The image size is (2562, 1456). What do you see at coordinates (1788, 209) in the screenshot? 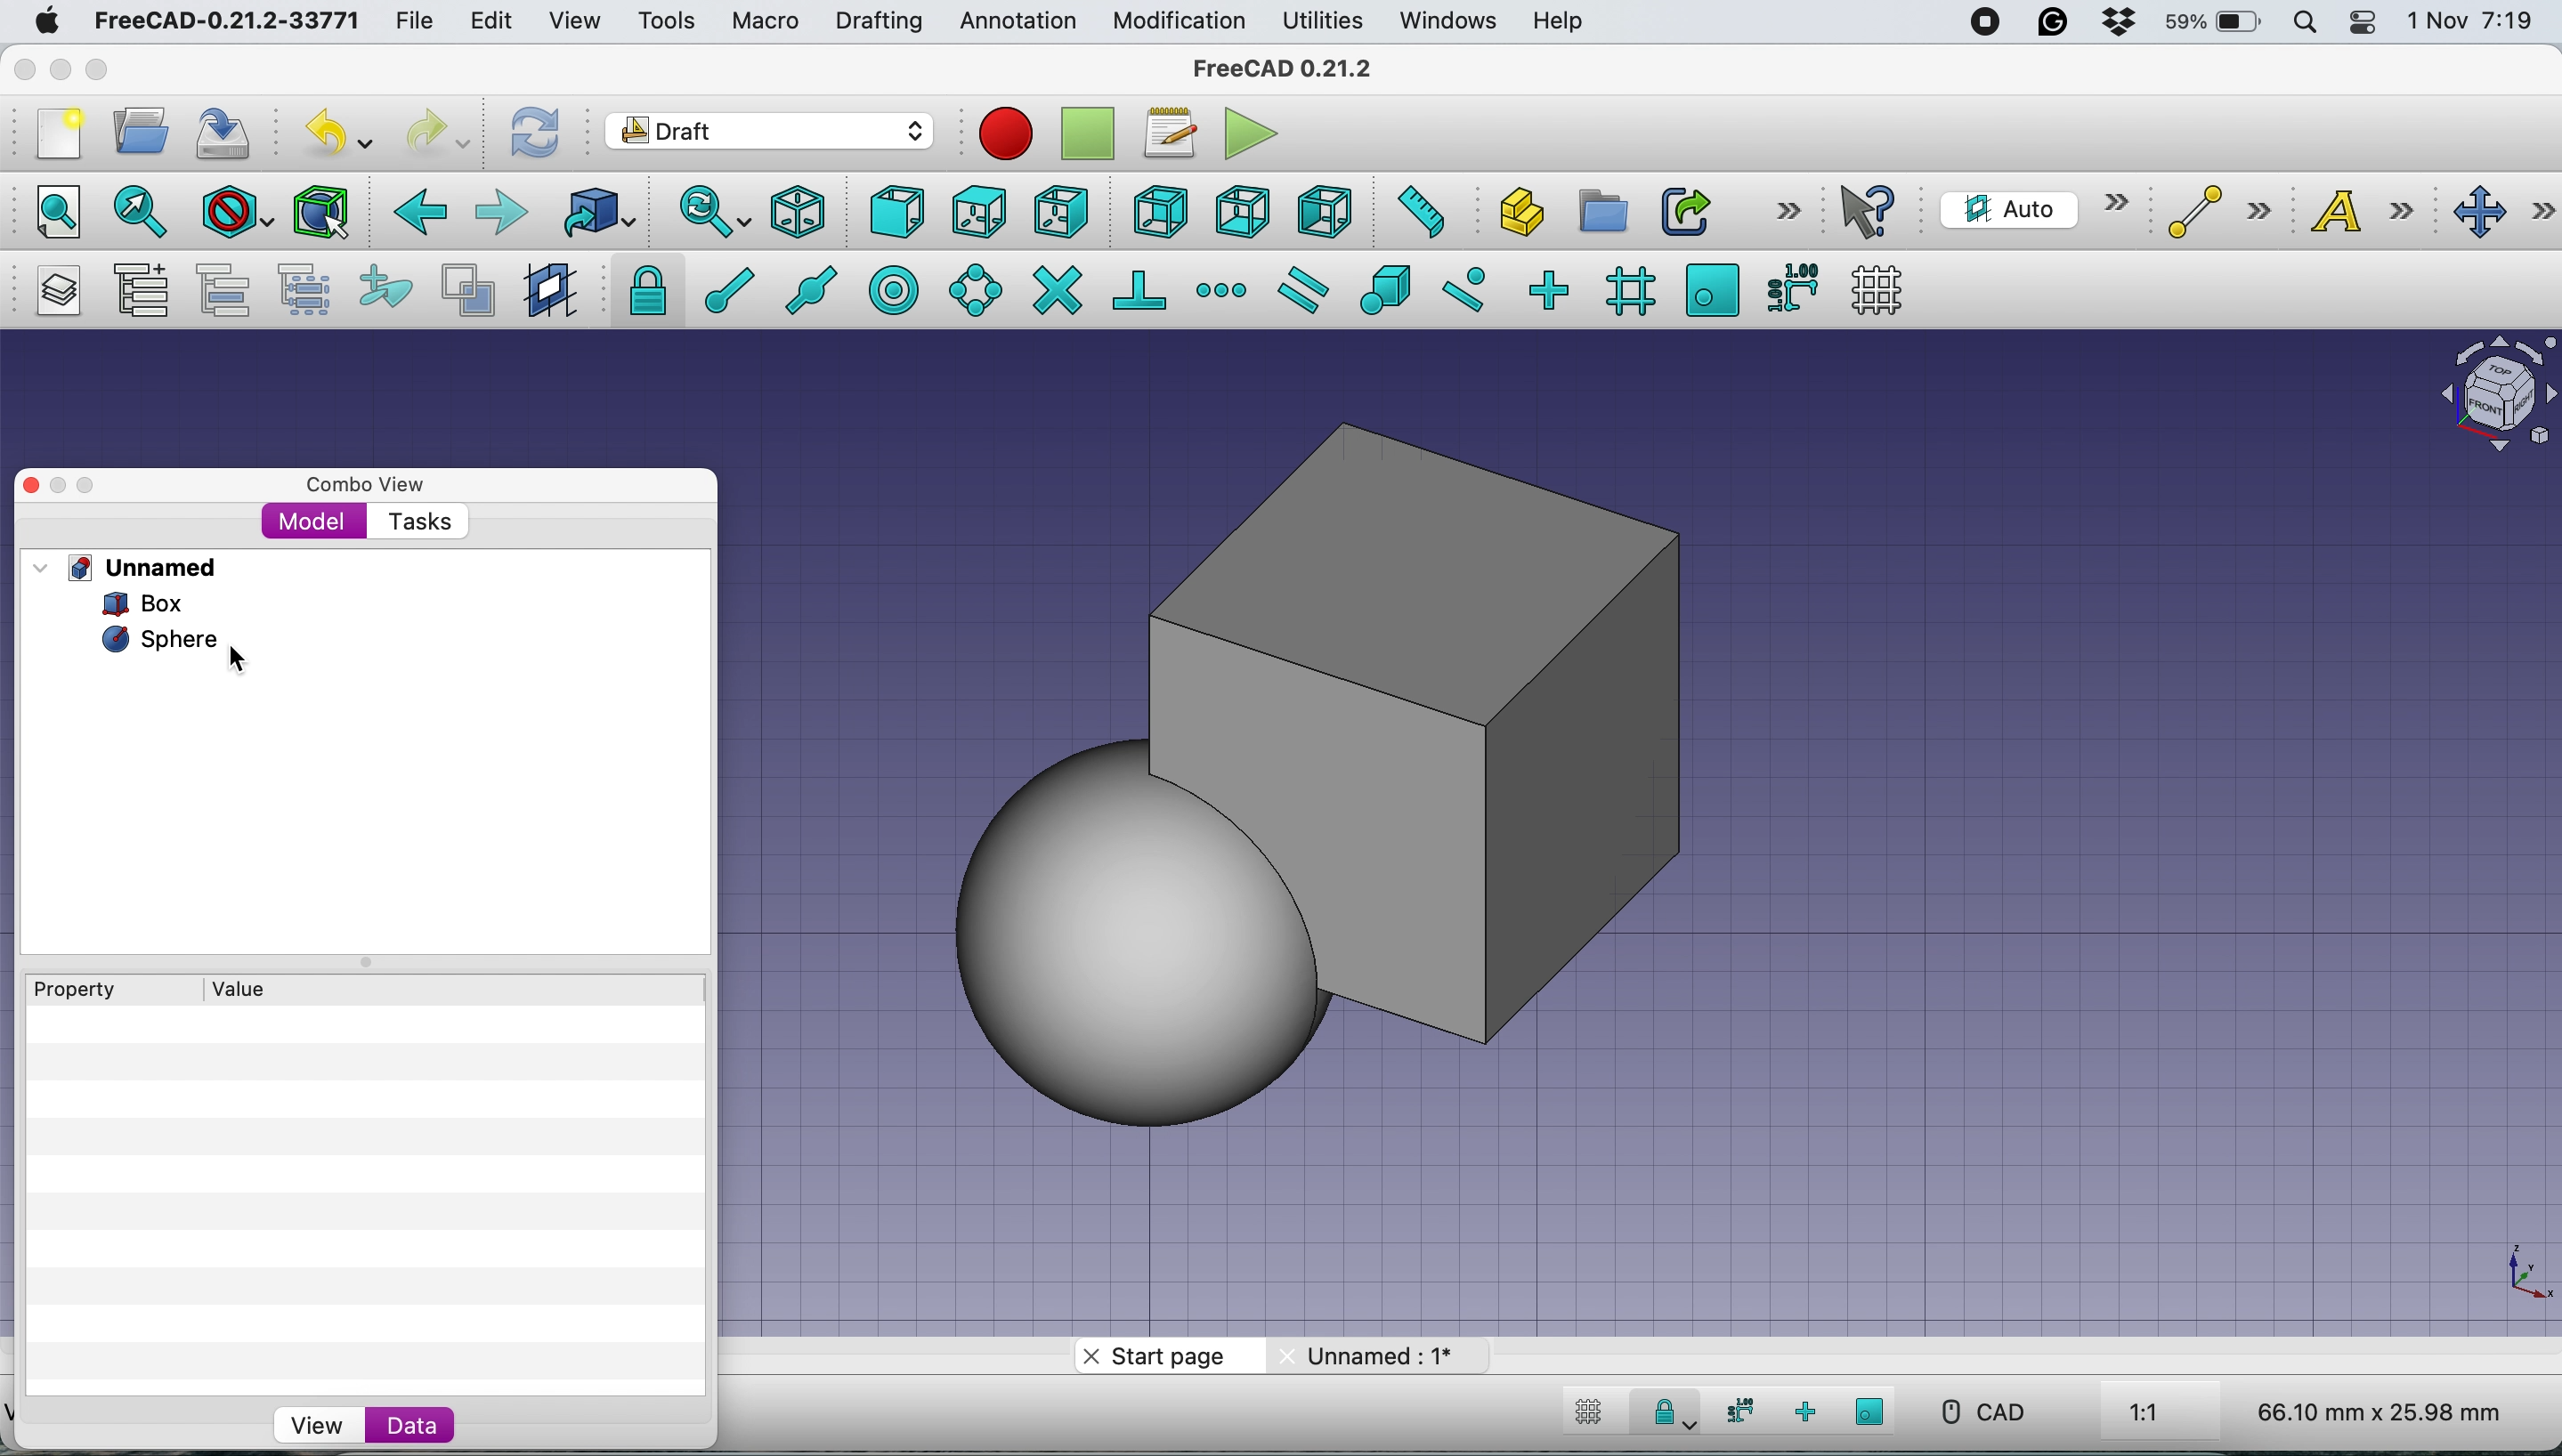
I see `more options` at bounding box center [1788, 209].